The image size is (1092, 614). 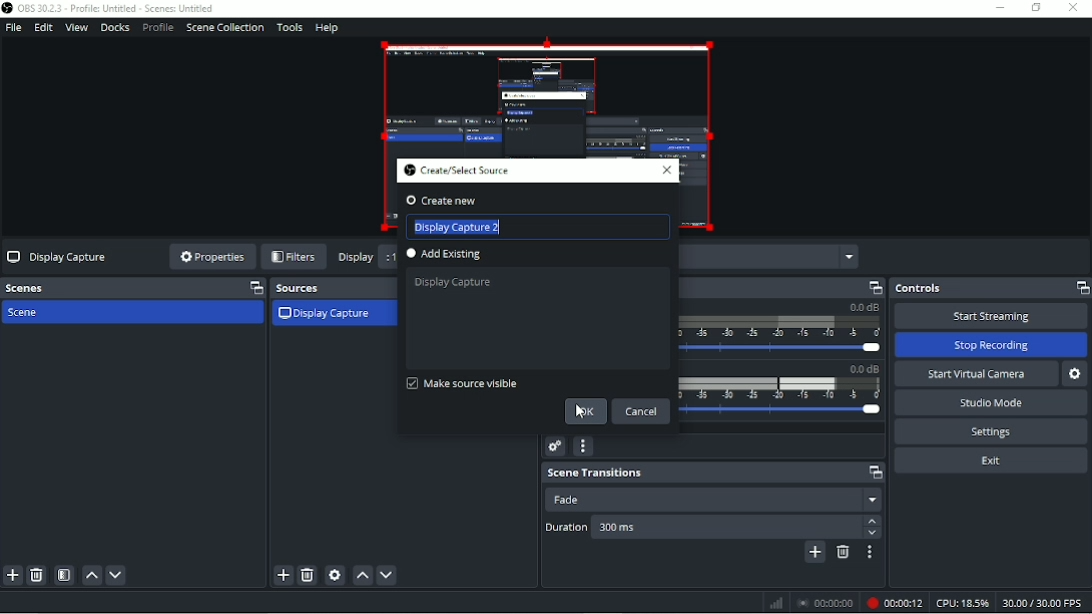 I want to click on Open source properties, so click(x=334, y=575).